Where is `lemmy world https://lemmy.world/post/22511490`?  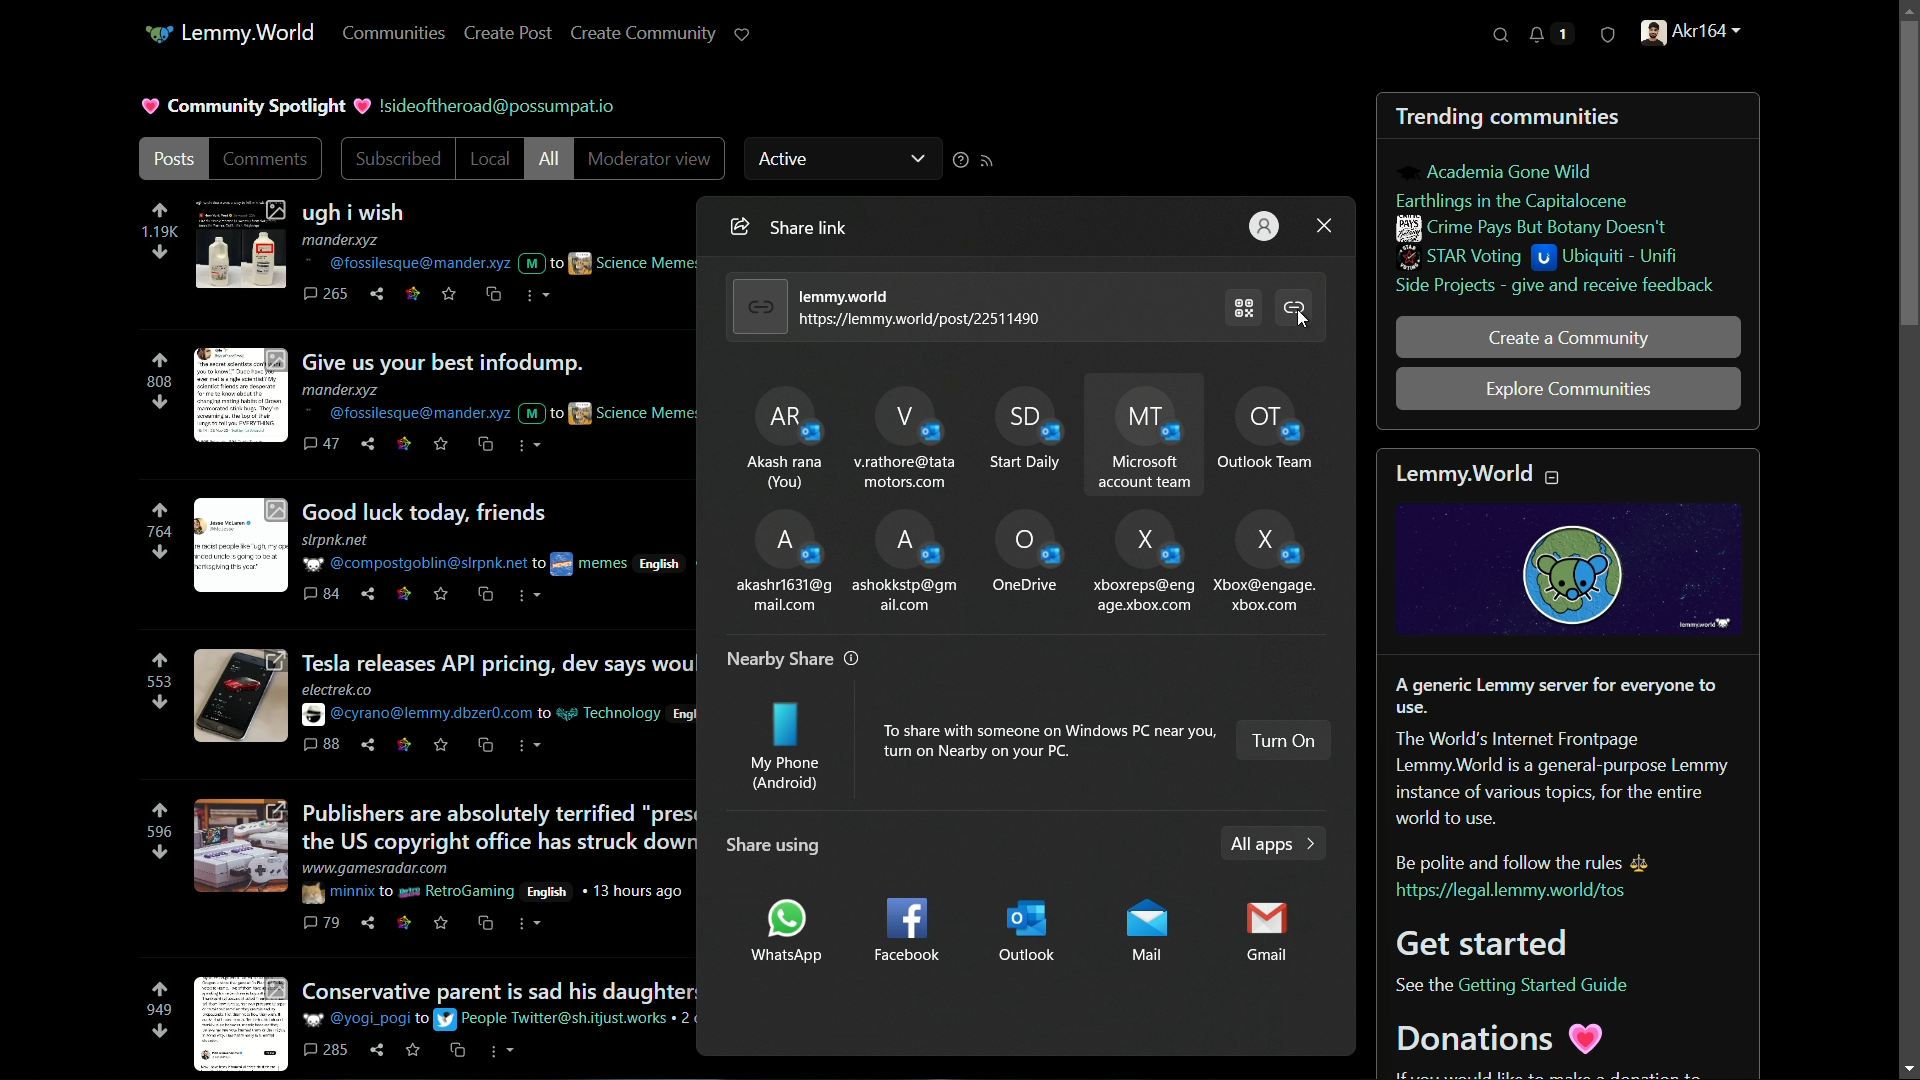
lemmy world https://lemmy.world/post/22511490 is located at coordinates (924, 307).